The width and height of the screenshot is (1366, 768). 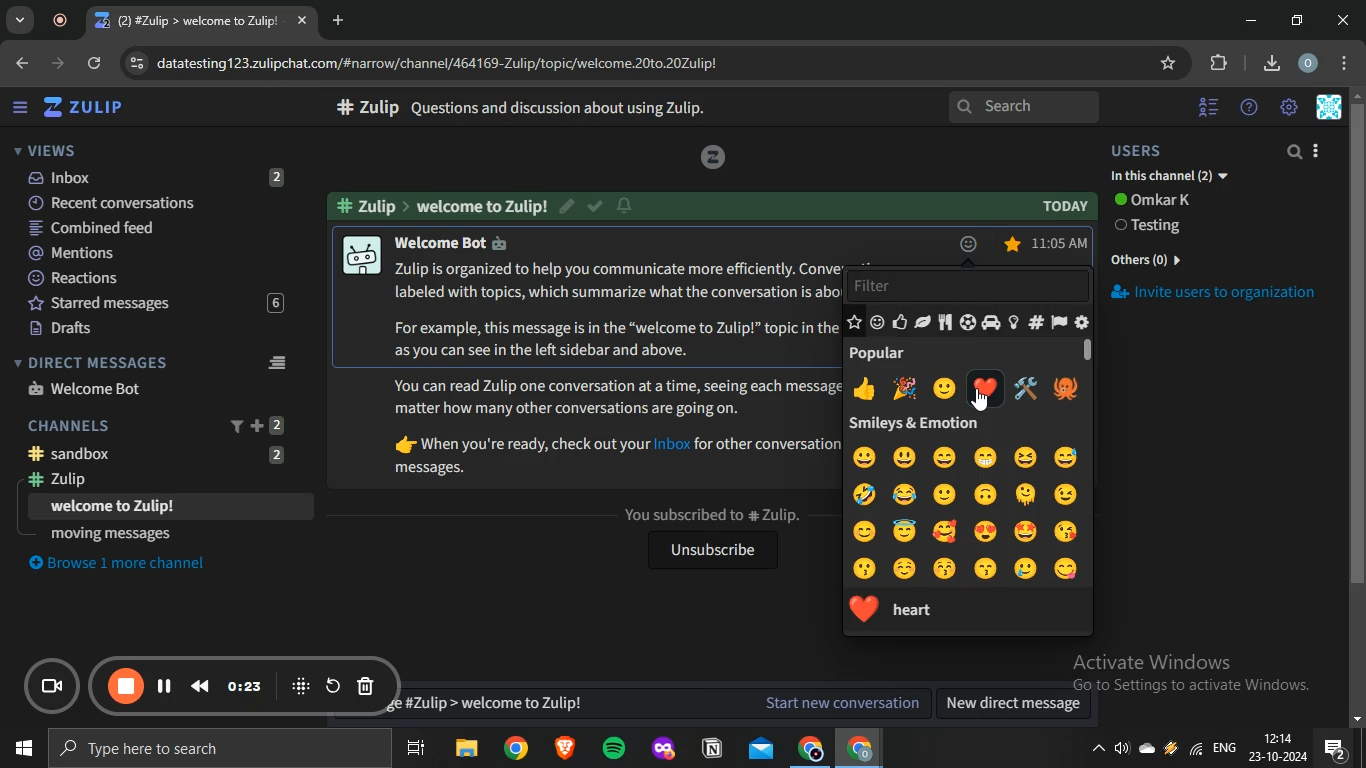 What do you see at coordinates (1277, 749) in the screenshot?
I see `date and time` at bounding box center [1277, 749].